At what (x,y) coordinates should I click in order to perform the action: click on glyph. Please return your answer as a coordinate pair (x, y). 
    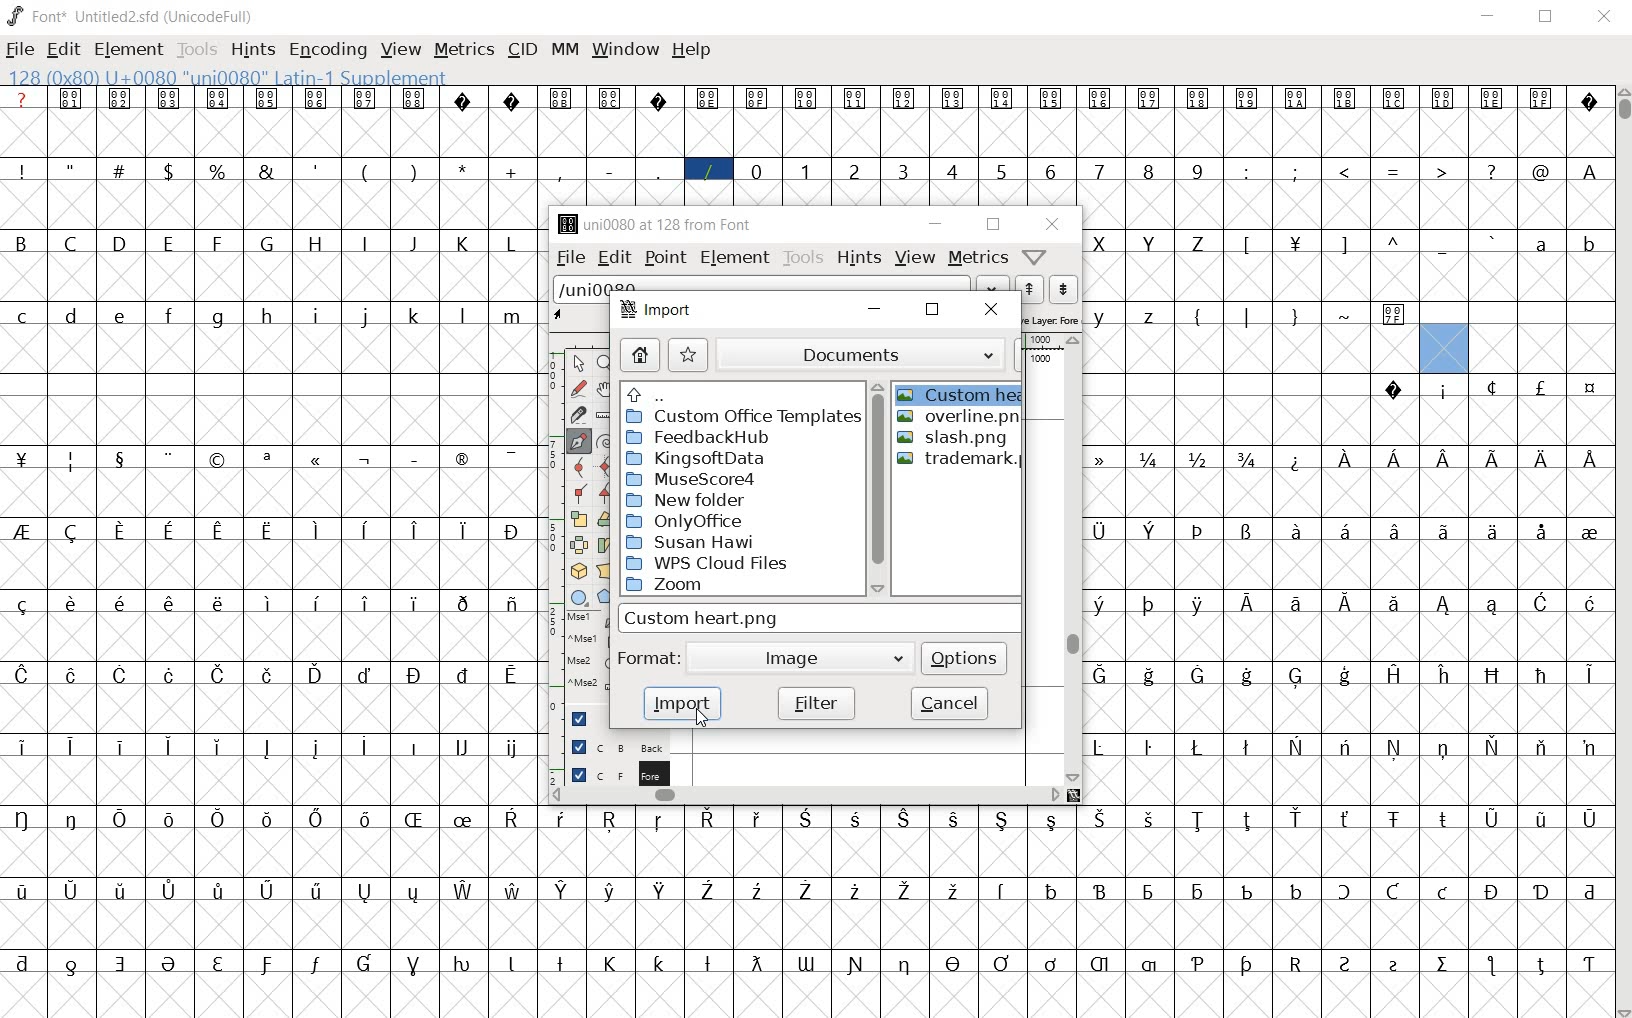
    Looking at the image, I should click on (510, 964).